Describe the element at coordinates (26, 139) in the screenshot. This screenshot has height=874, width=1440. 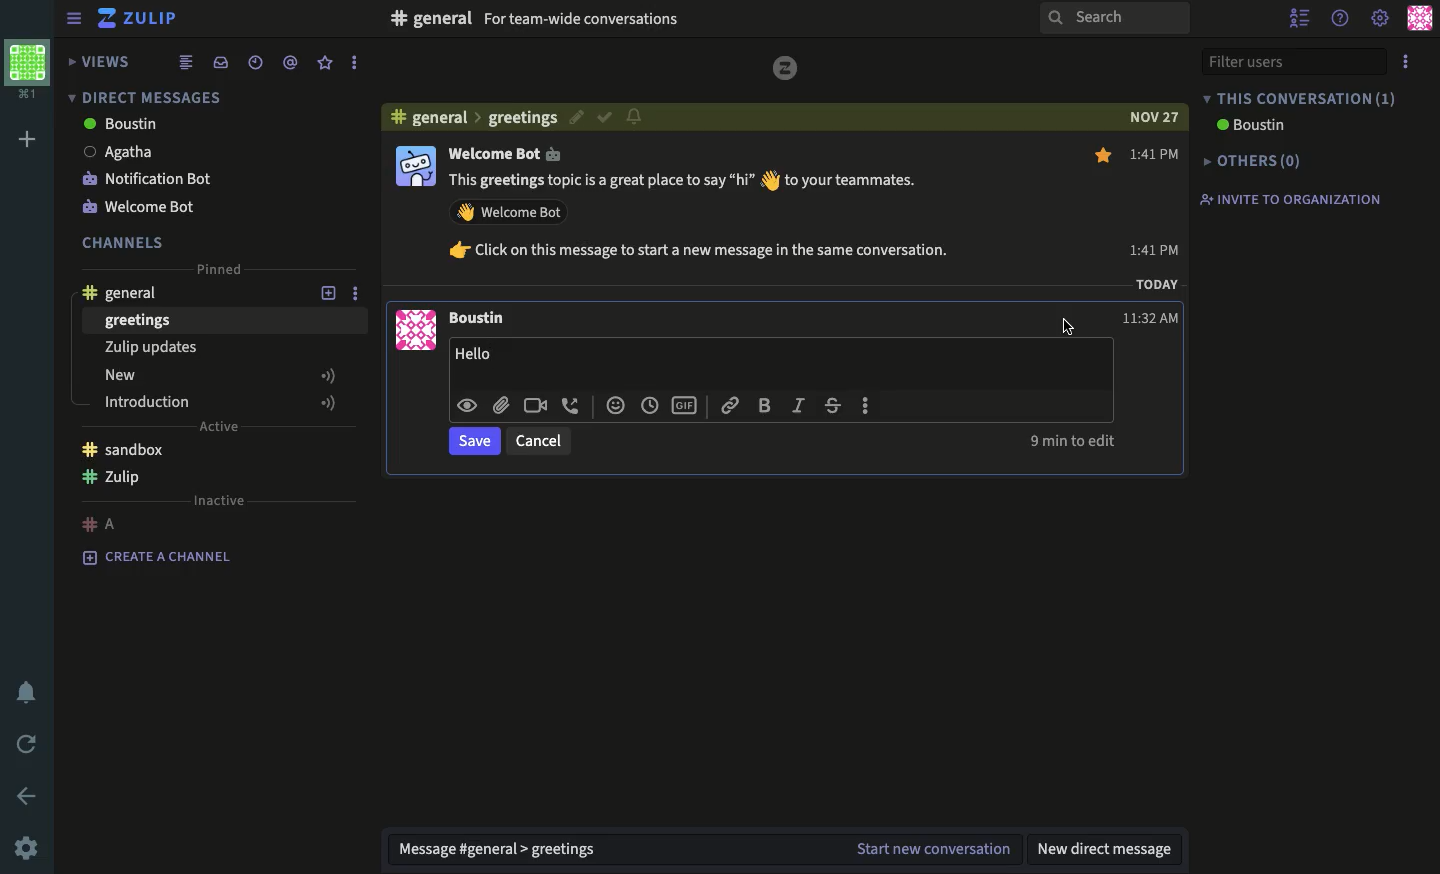
I see `add workspace` at that location.